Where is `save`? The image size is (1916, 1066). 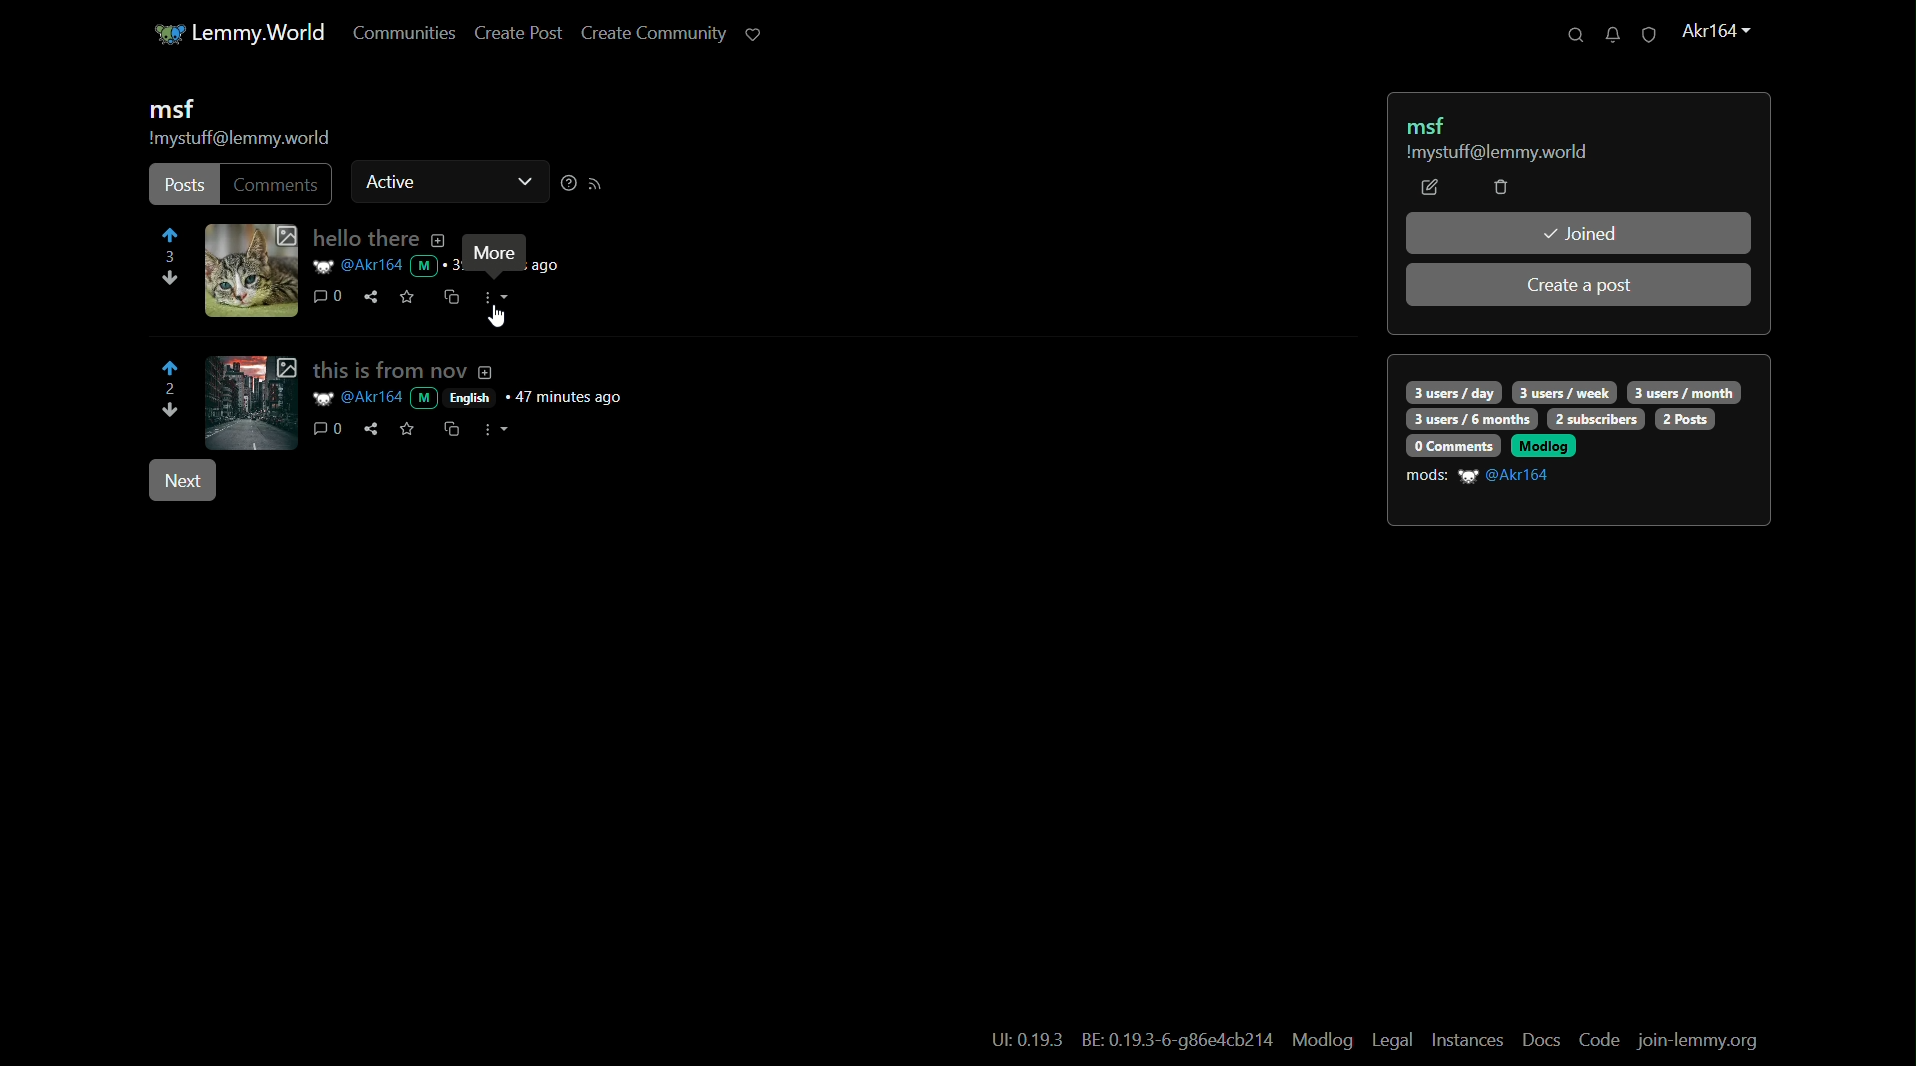 save is located at coordinates (406, 428).